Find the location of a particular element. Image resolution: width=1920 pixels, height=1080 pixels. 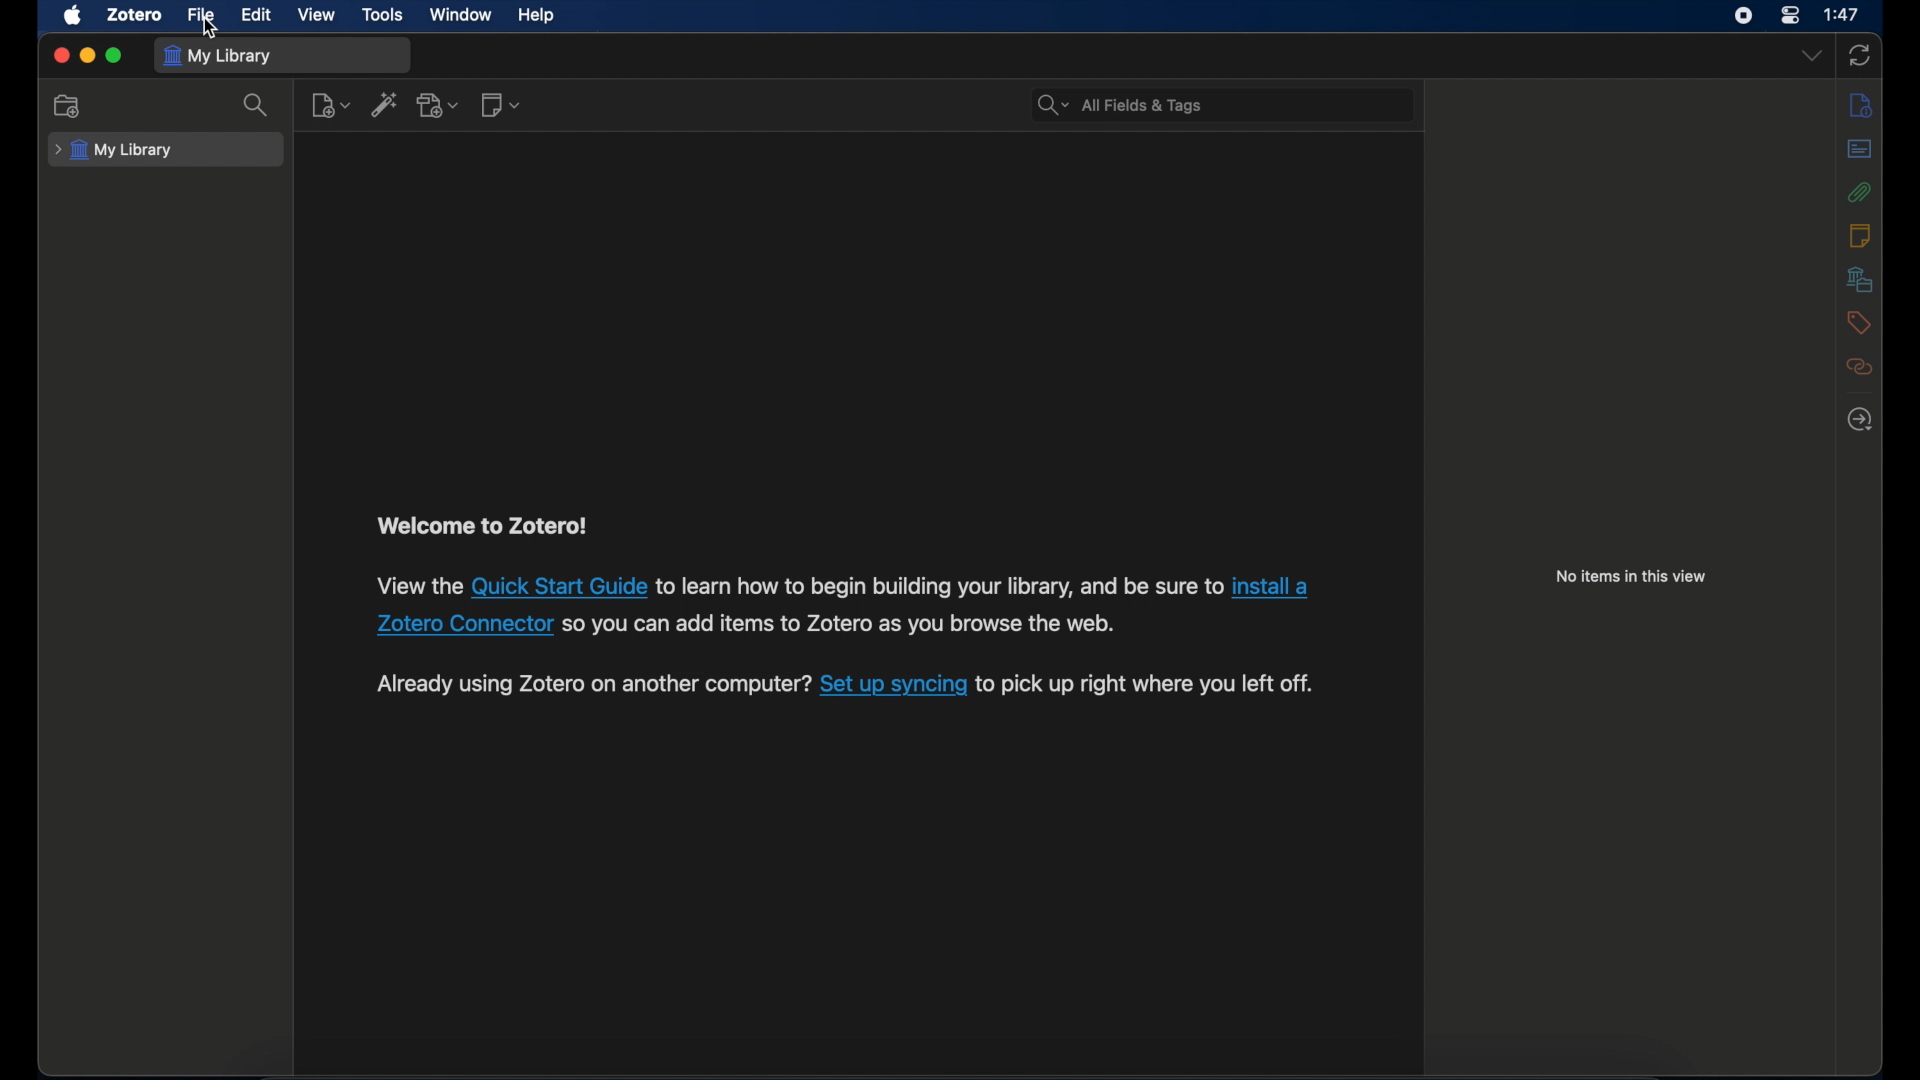

All Fields & Tags is located at coordinates (1216, 105).